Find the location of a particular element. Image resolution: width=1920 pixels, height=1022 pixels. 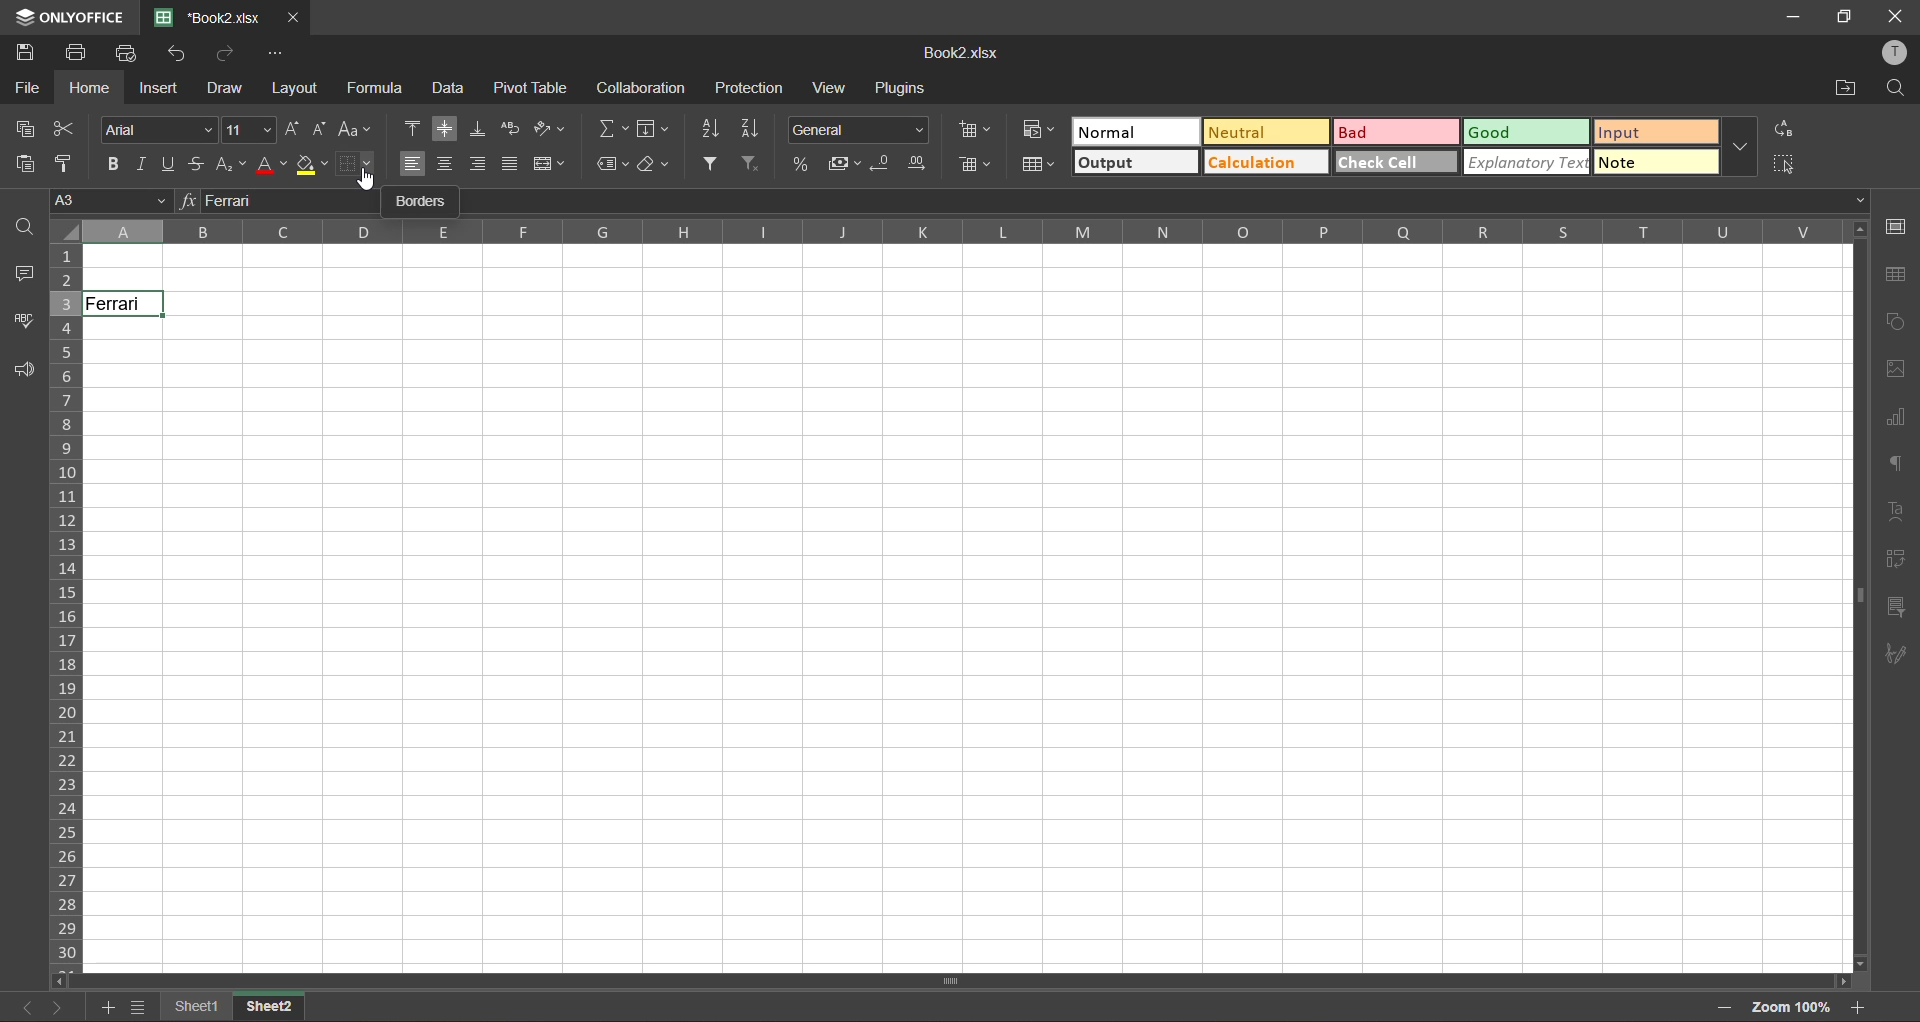

note is located at coordinates (1657, 161).